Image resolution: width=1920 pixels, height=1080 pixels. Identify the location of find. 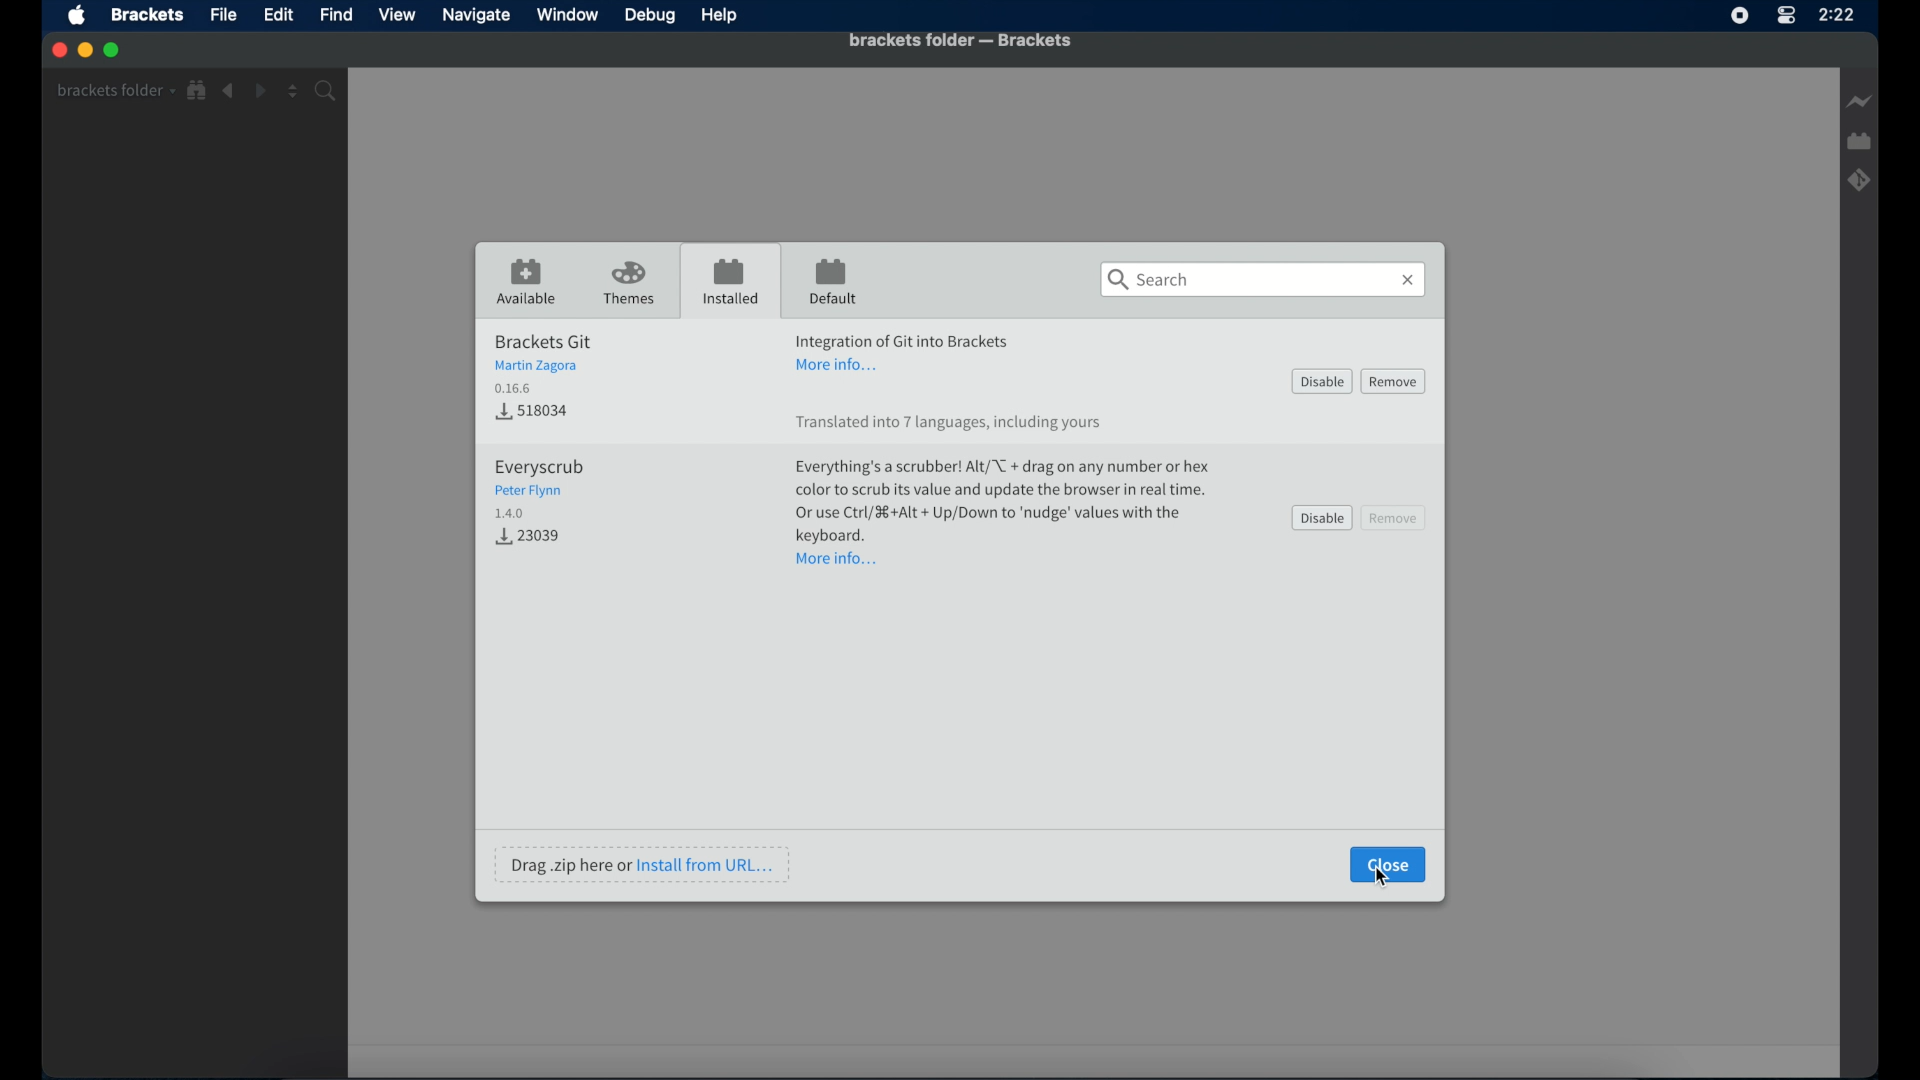
(338, 14).